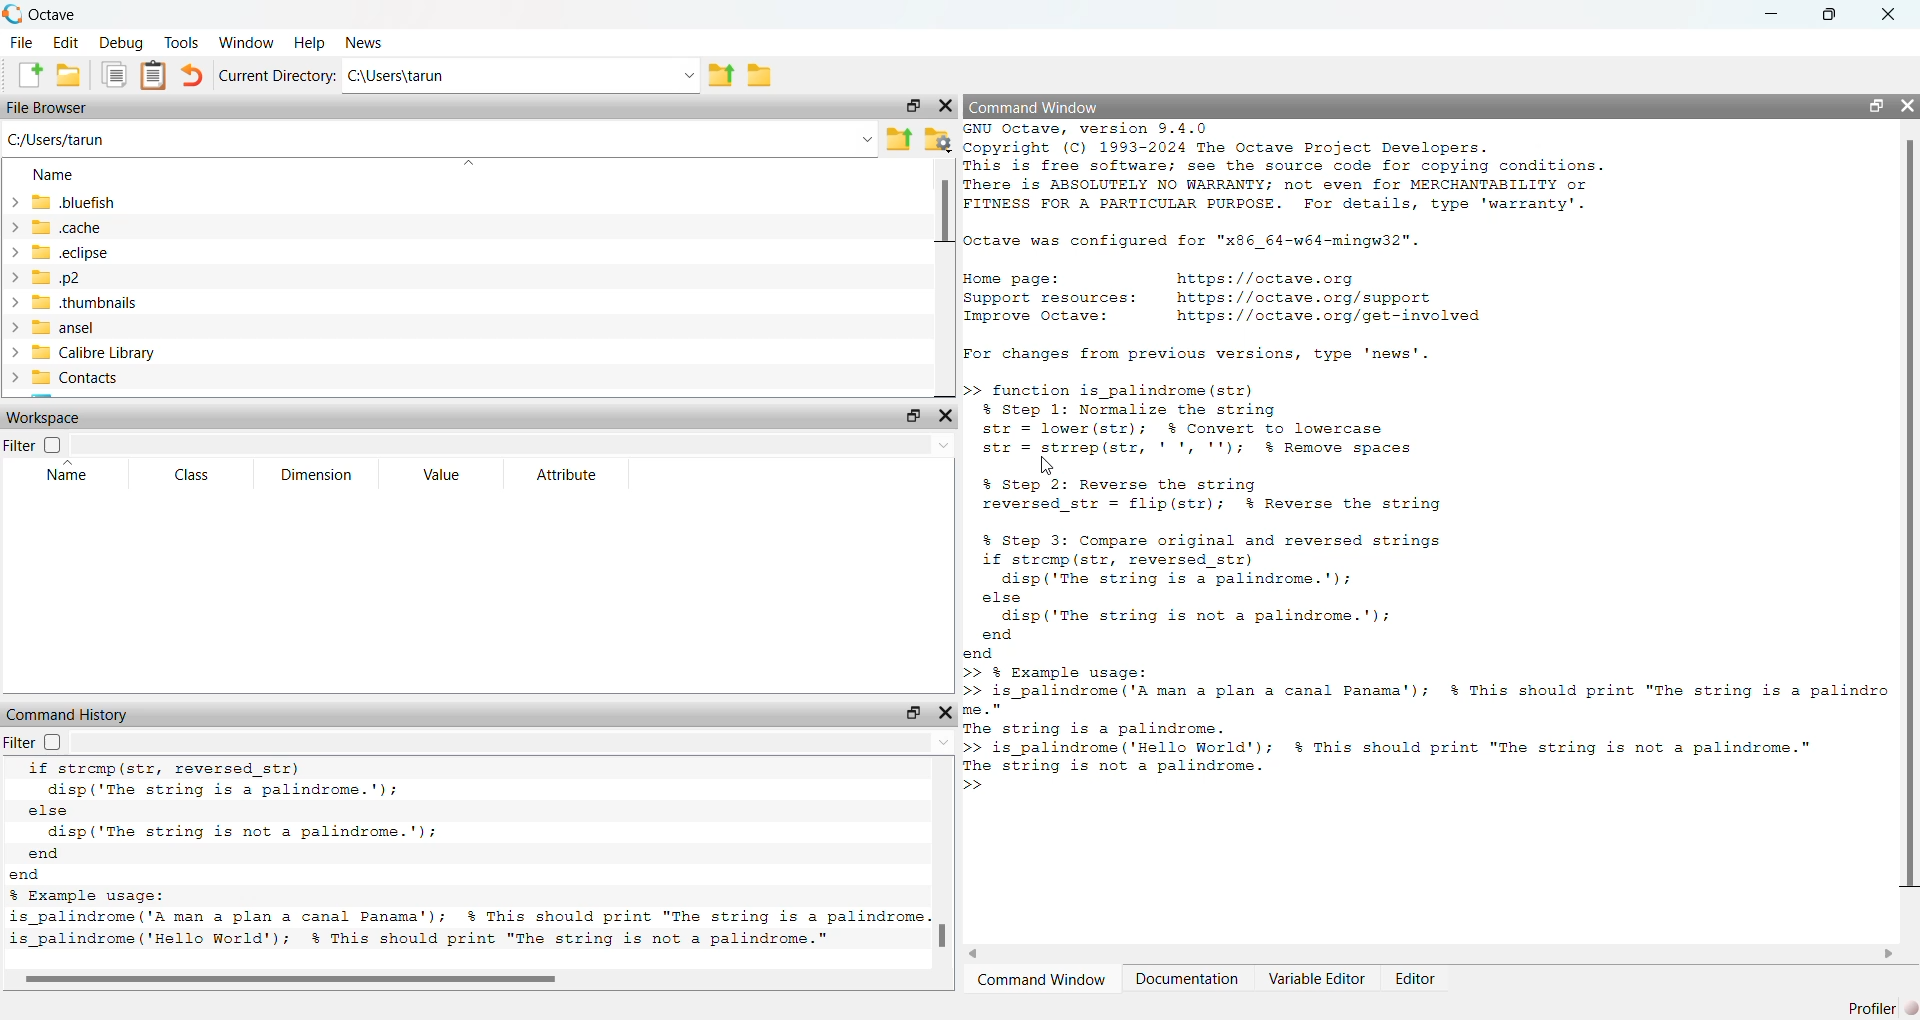 This screenshot has width=1920, height=1020. I want to click on undo, so click(195, 76).